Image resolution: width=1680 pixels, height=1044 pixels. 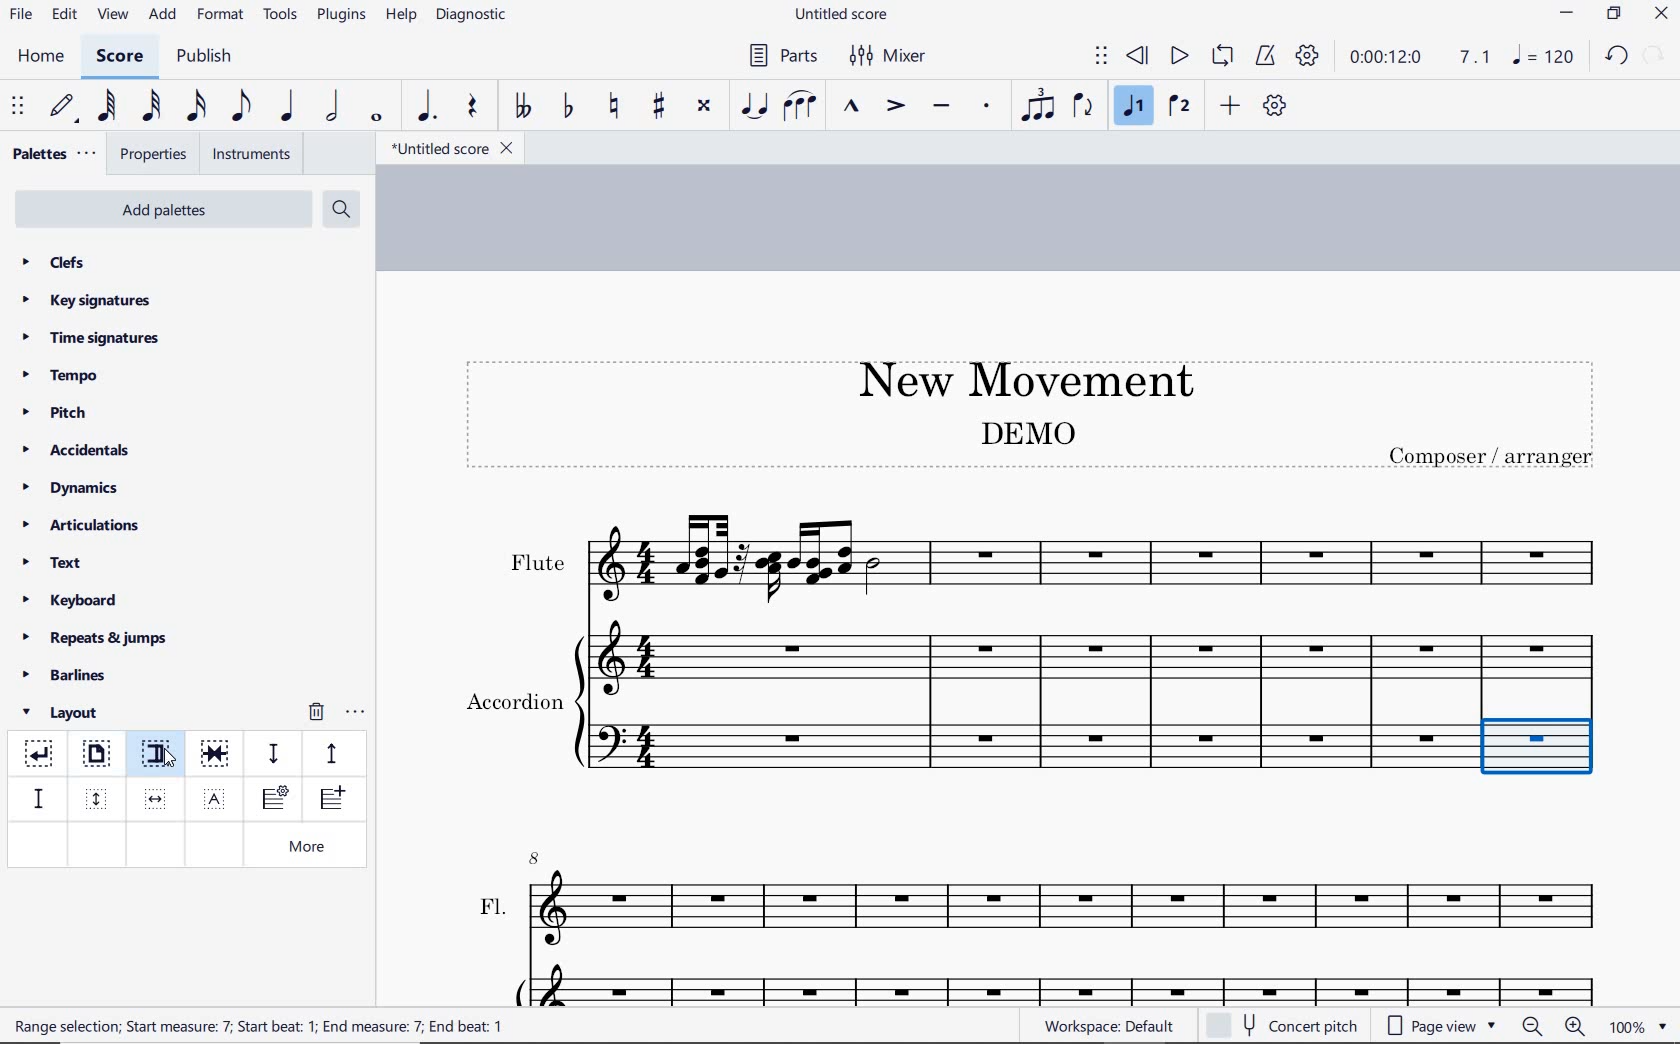 I want to click on toggle double-sharp, so click(x=705, y=106).